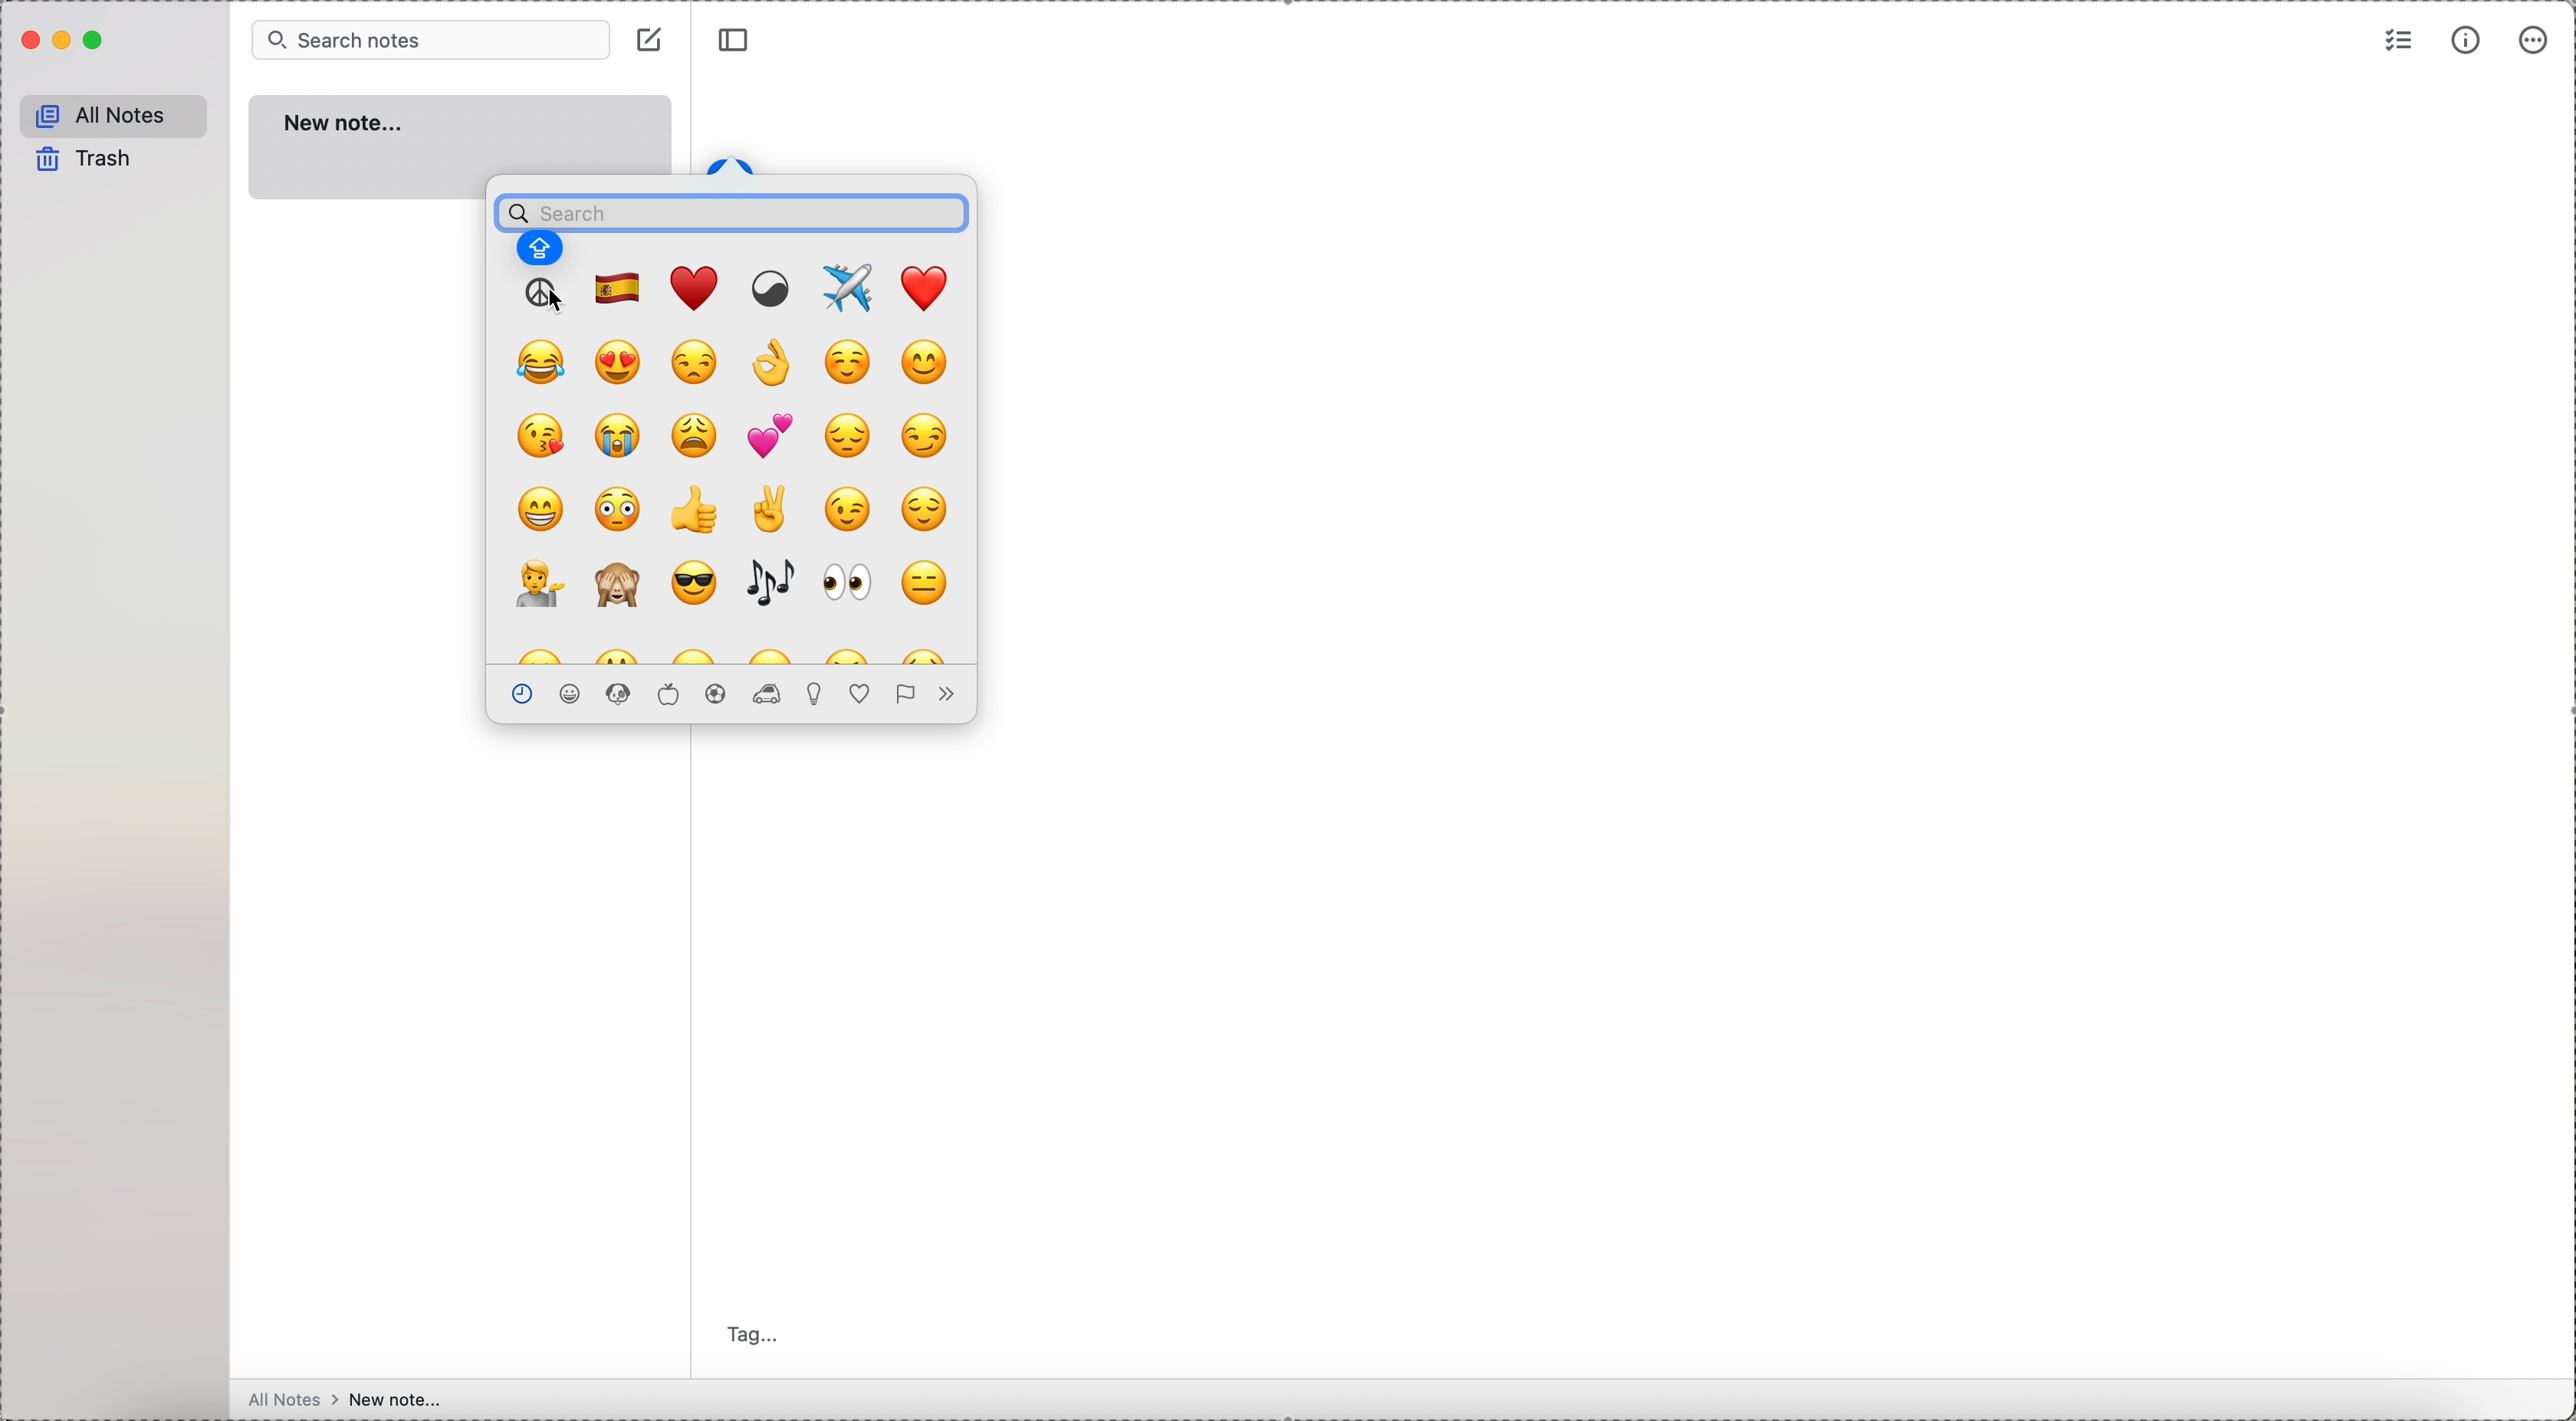  What do you see at coordinates (926, 360) in the screenshot?
I see `emoji` at bounding box center [926, 360].